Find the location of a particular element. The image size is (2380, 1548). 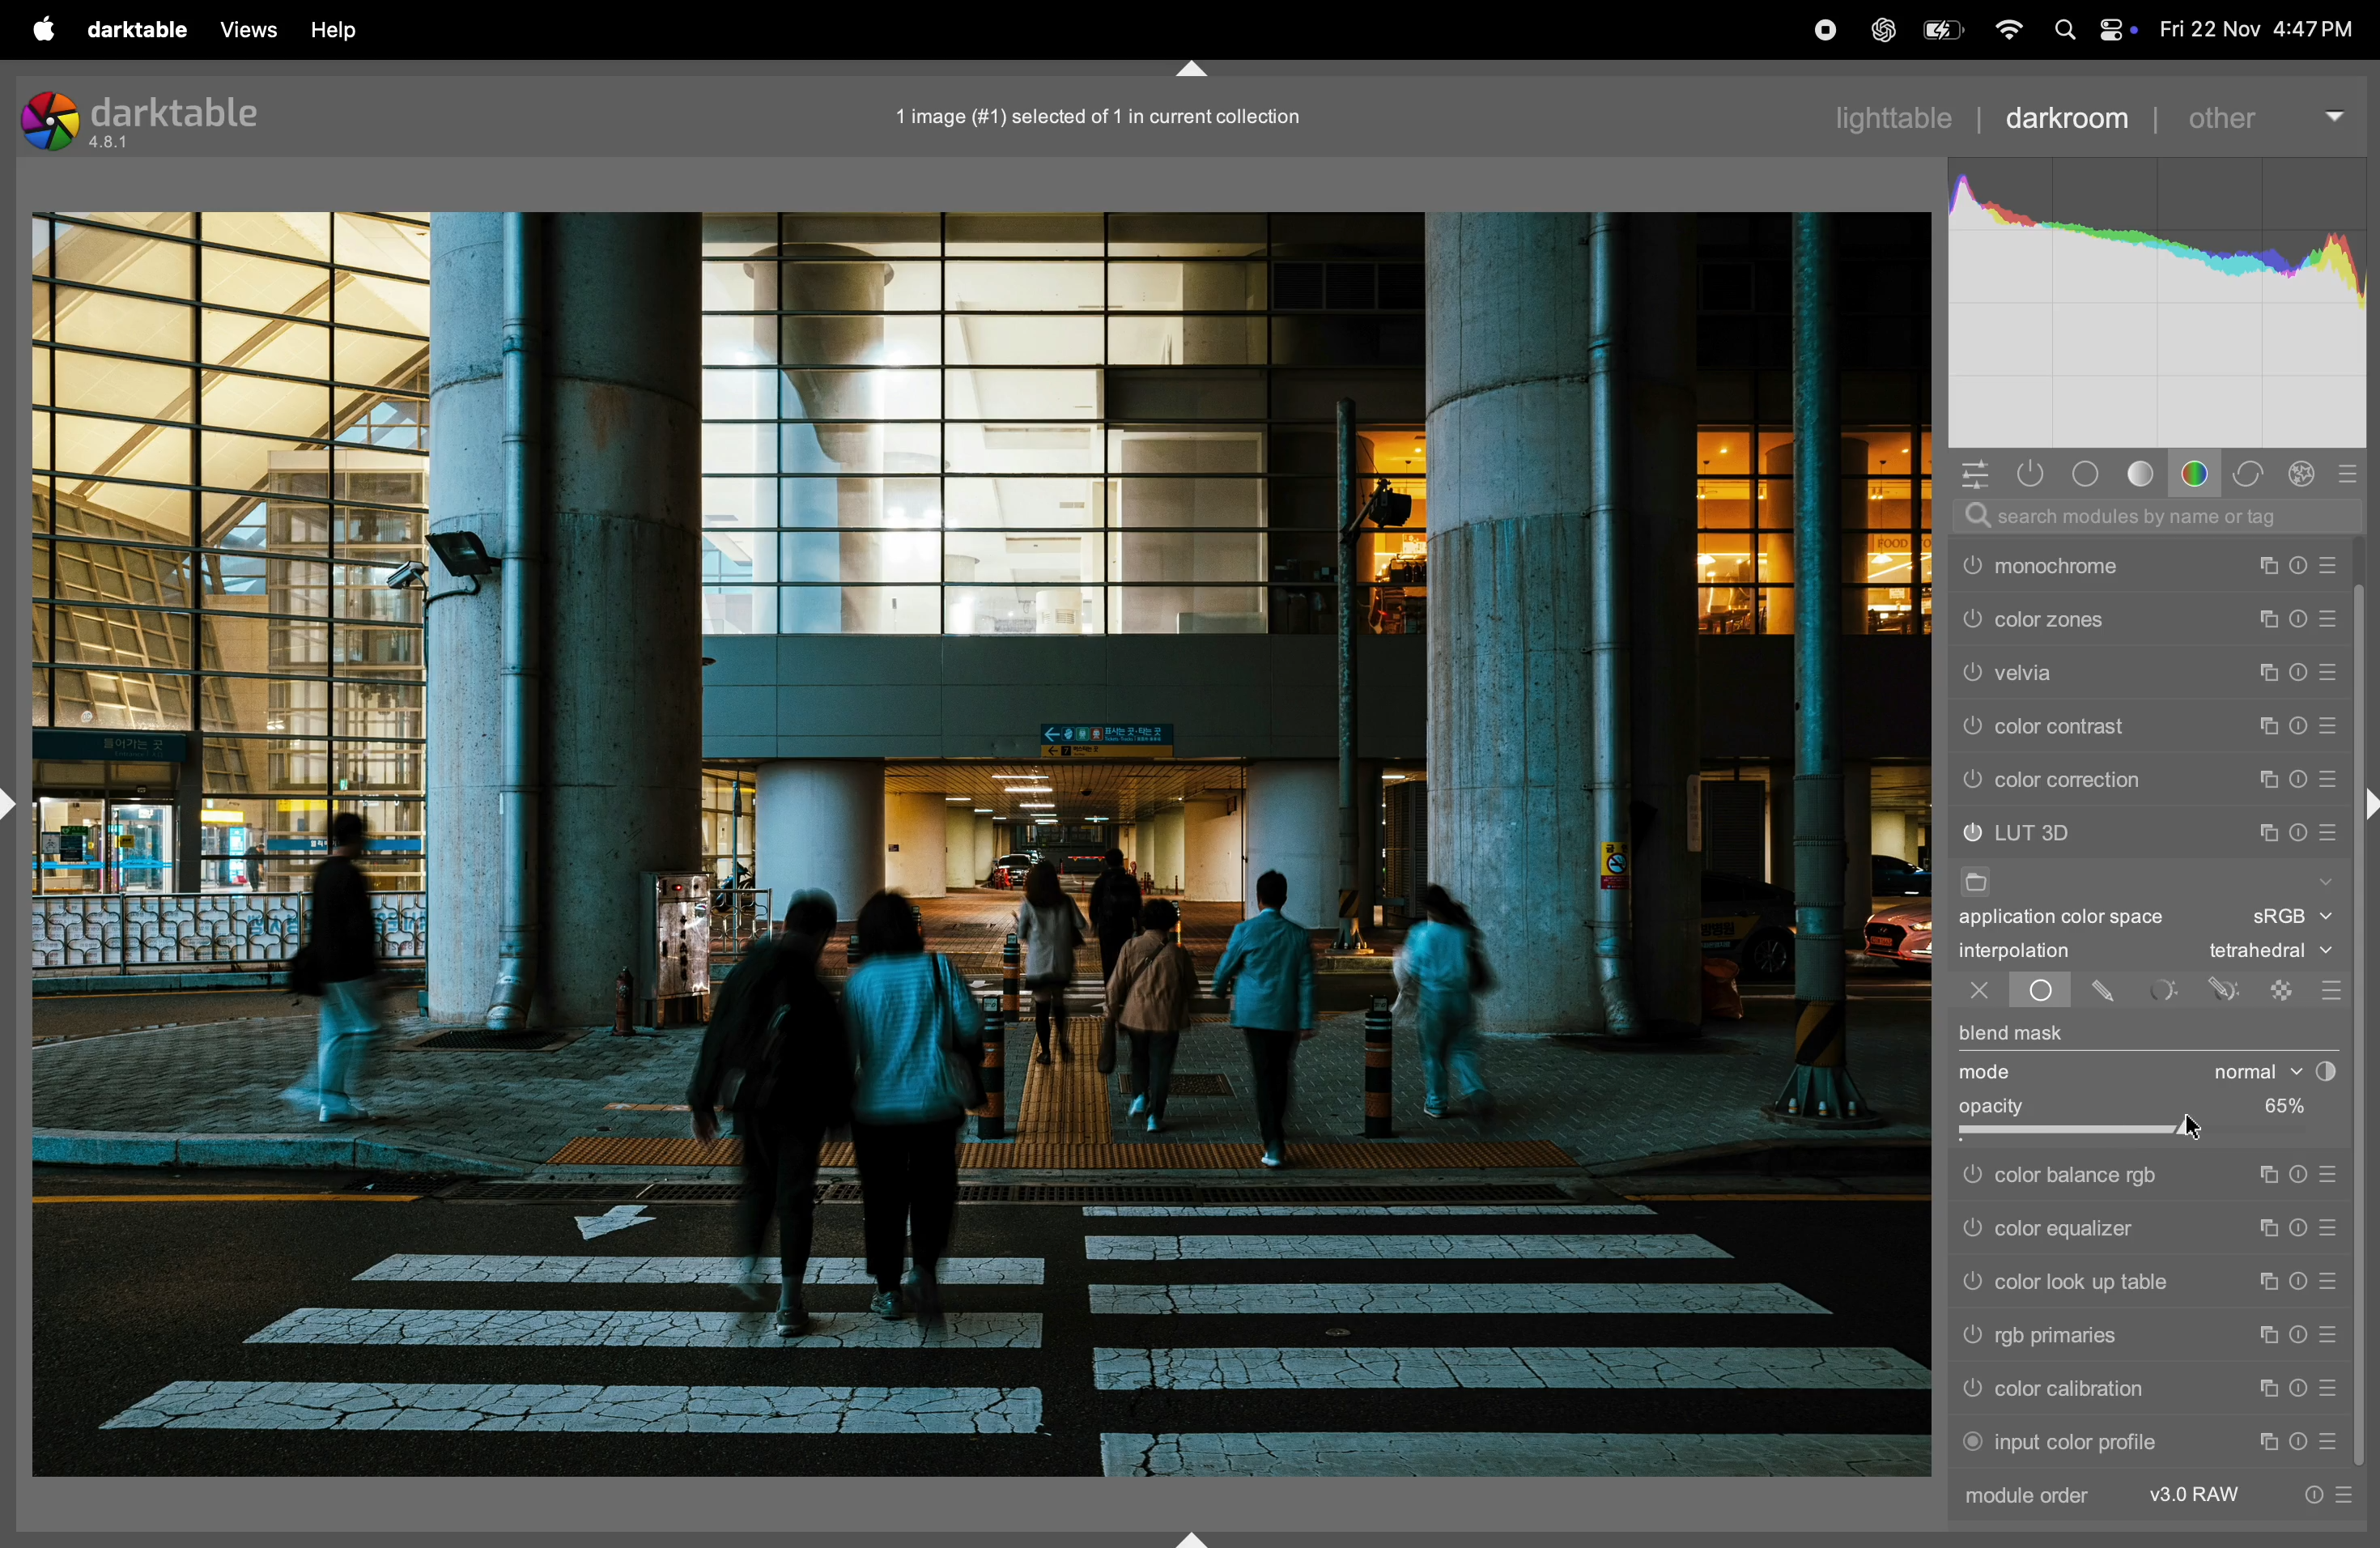

reset is located at coordinates (2298, 828).